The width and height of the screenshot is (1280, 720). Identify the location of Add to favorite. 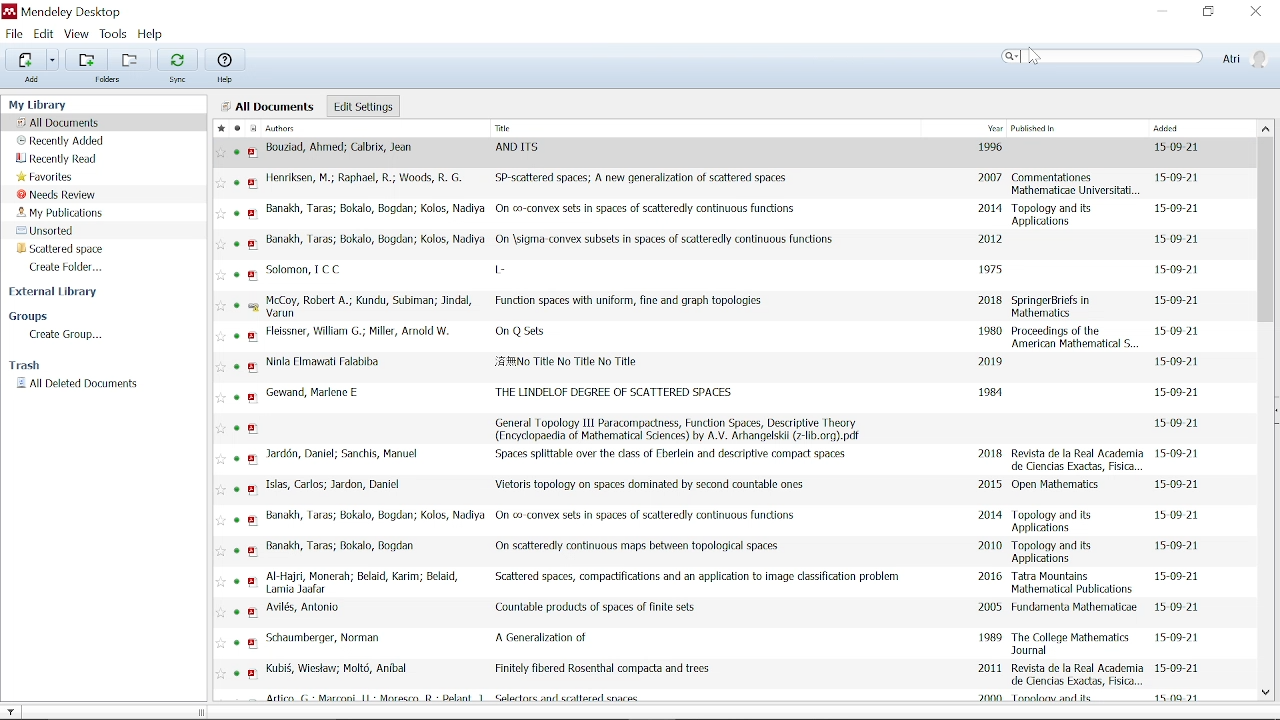
(221, 244).